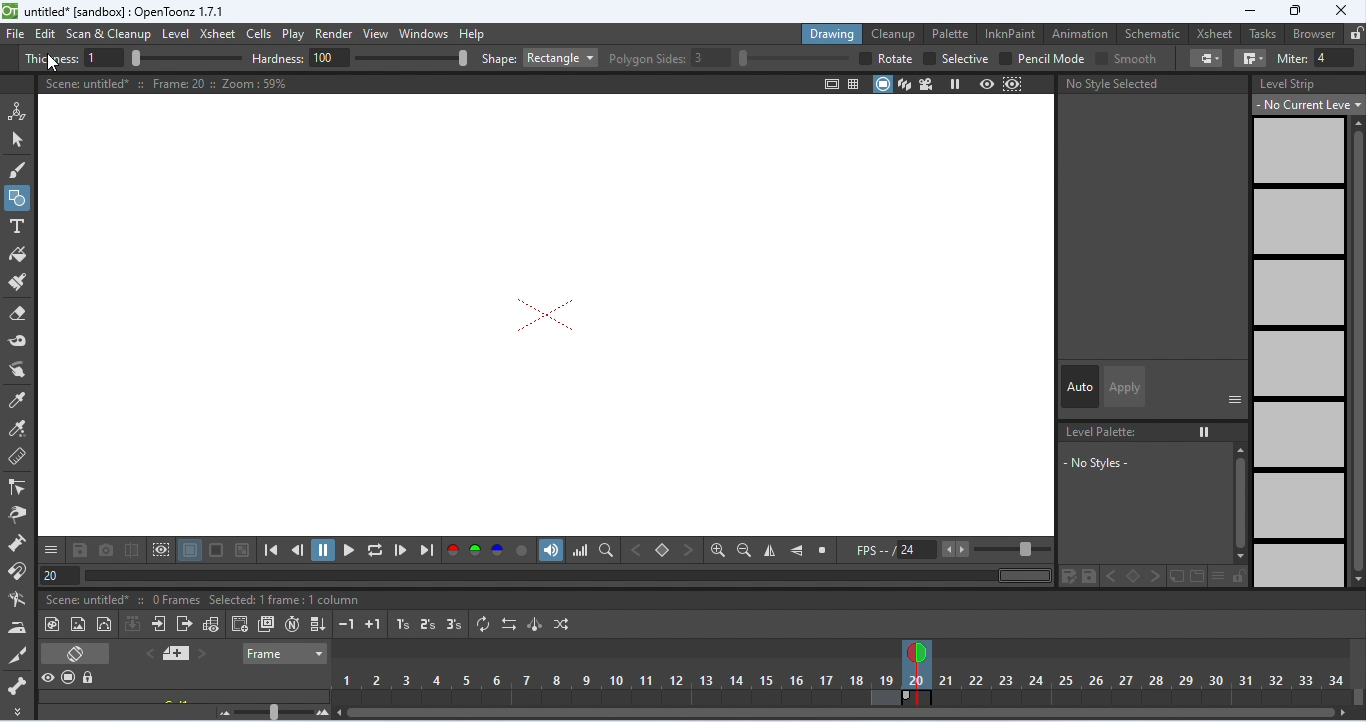 The height and width of the screenshot is (722, 1366). I want to click on animate, so click(16, 110).